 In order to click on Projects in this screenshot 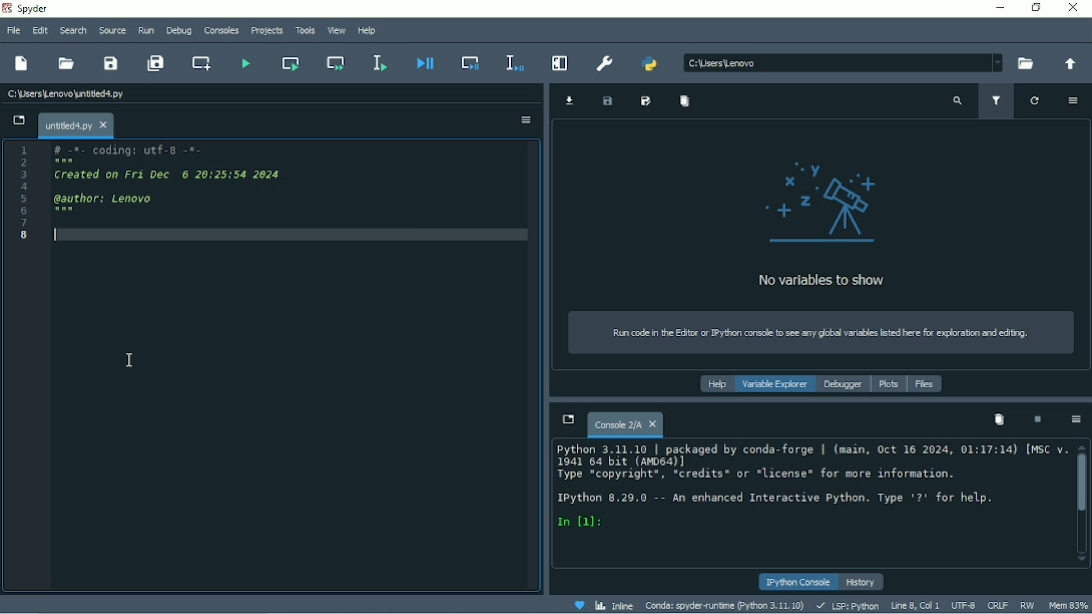, I will do `click(266, 31)`.